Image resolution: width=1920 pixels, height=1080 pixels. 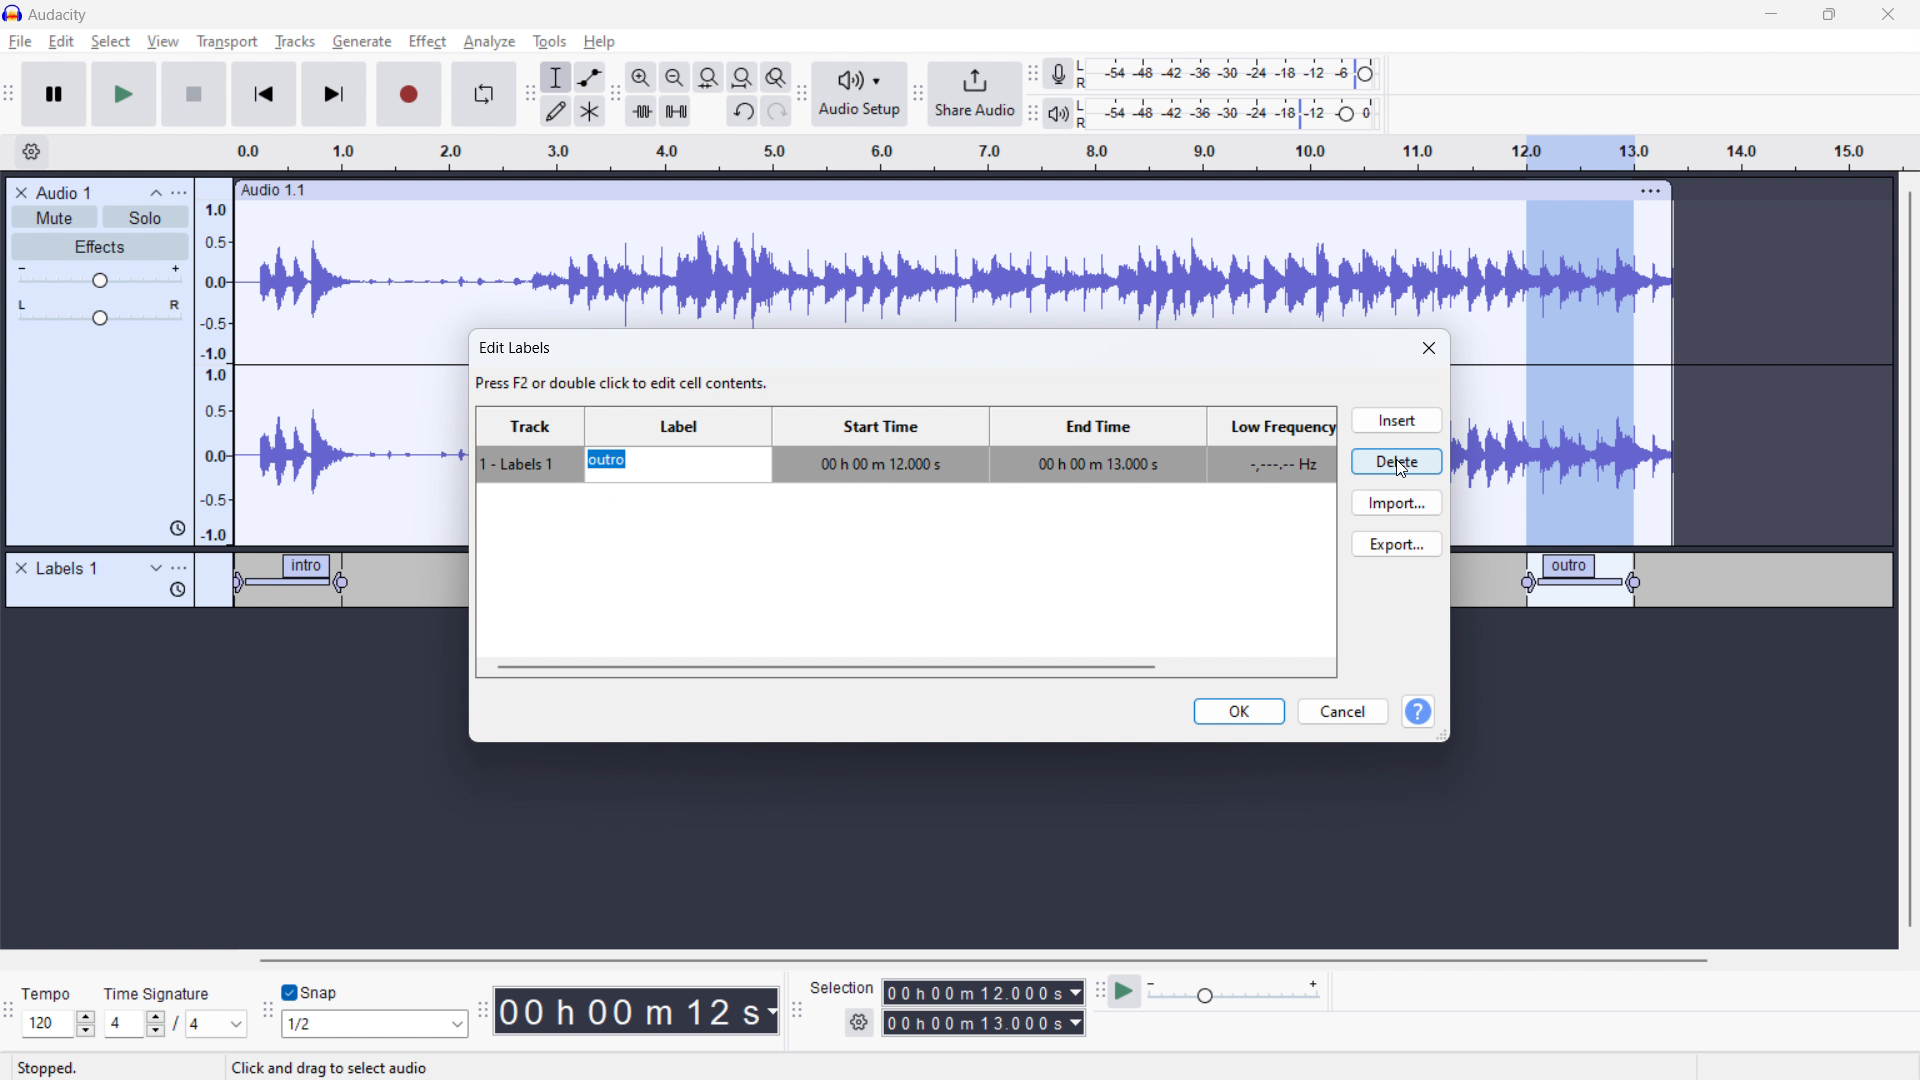 What do you see at coordinates (556, 110) in the screenshot?
I see `draw tool` at bounding box center [556, 110].